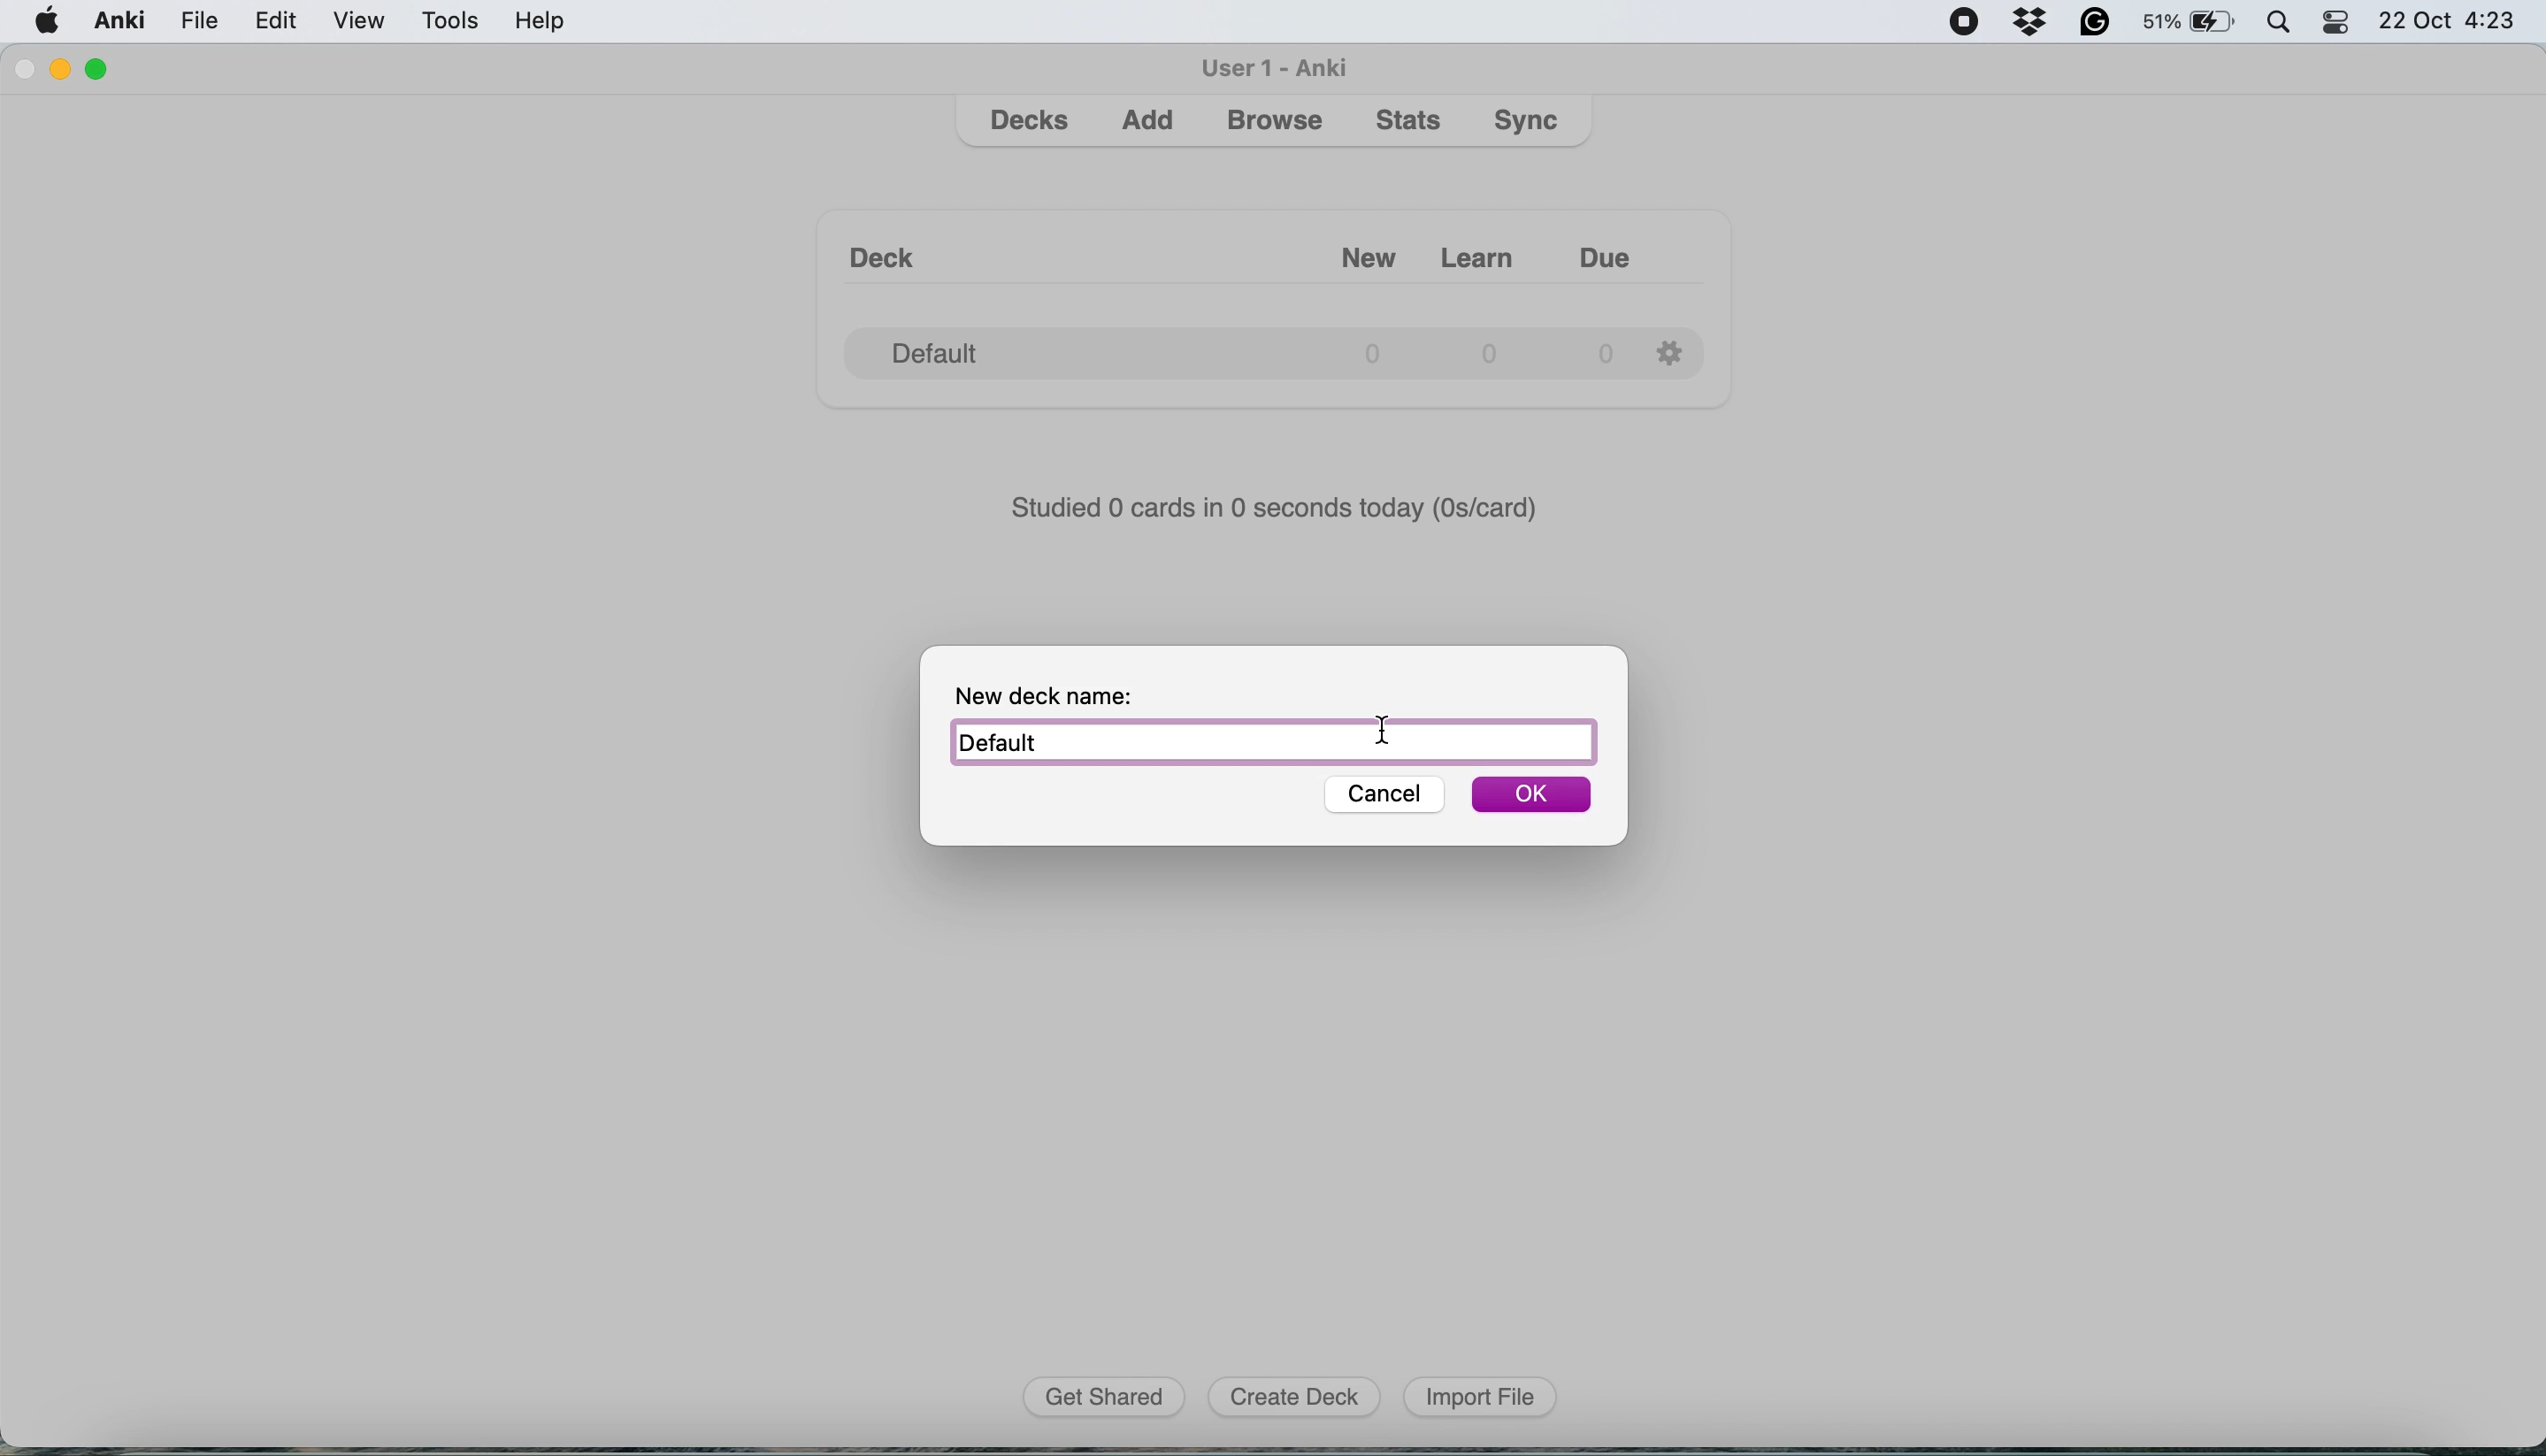 This screenshot has width=2546, height=1456. Describe the element at coordinates (1483, 1397) in the screenshot. I see `import file` at that location.